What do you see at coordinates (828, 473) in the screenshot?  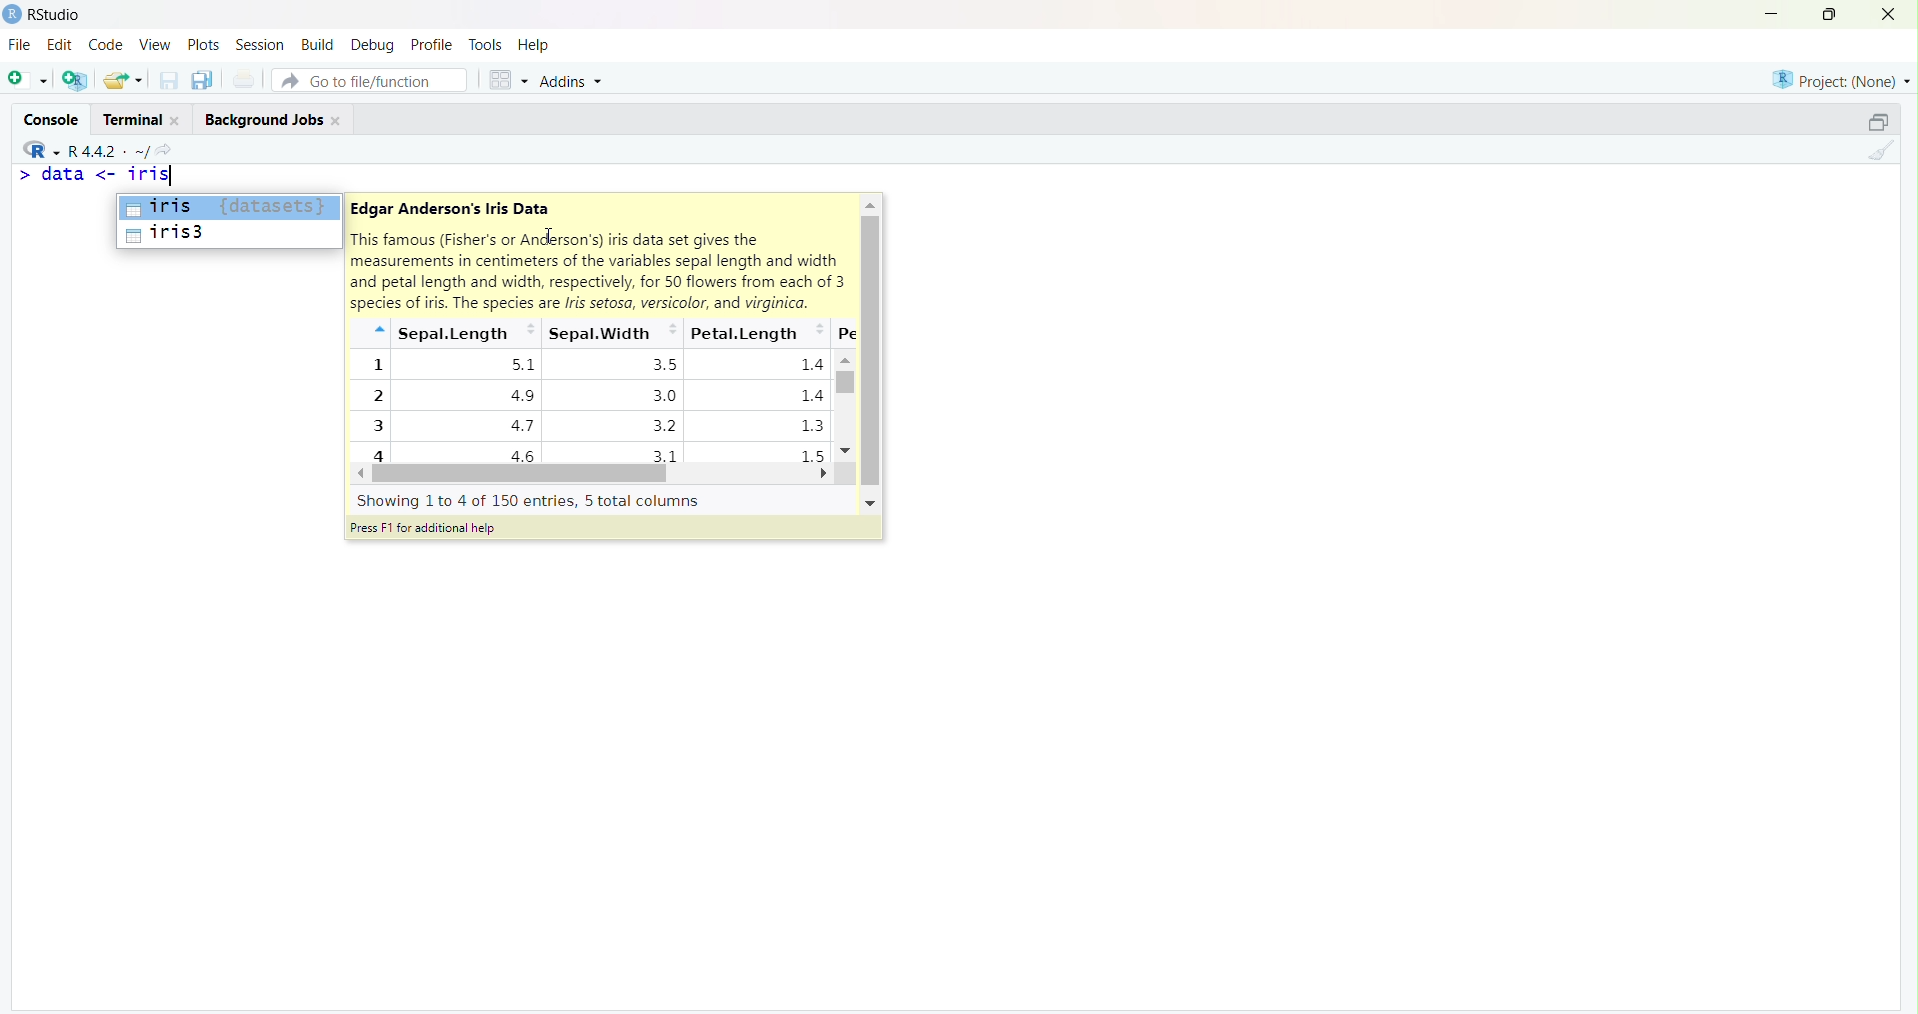 I see `Right` at bounding box center [828, 473].